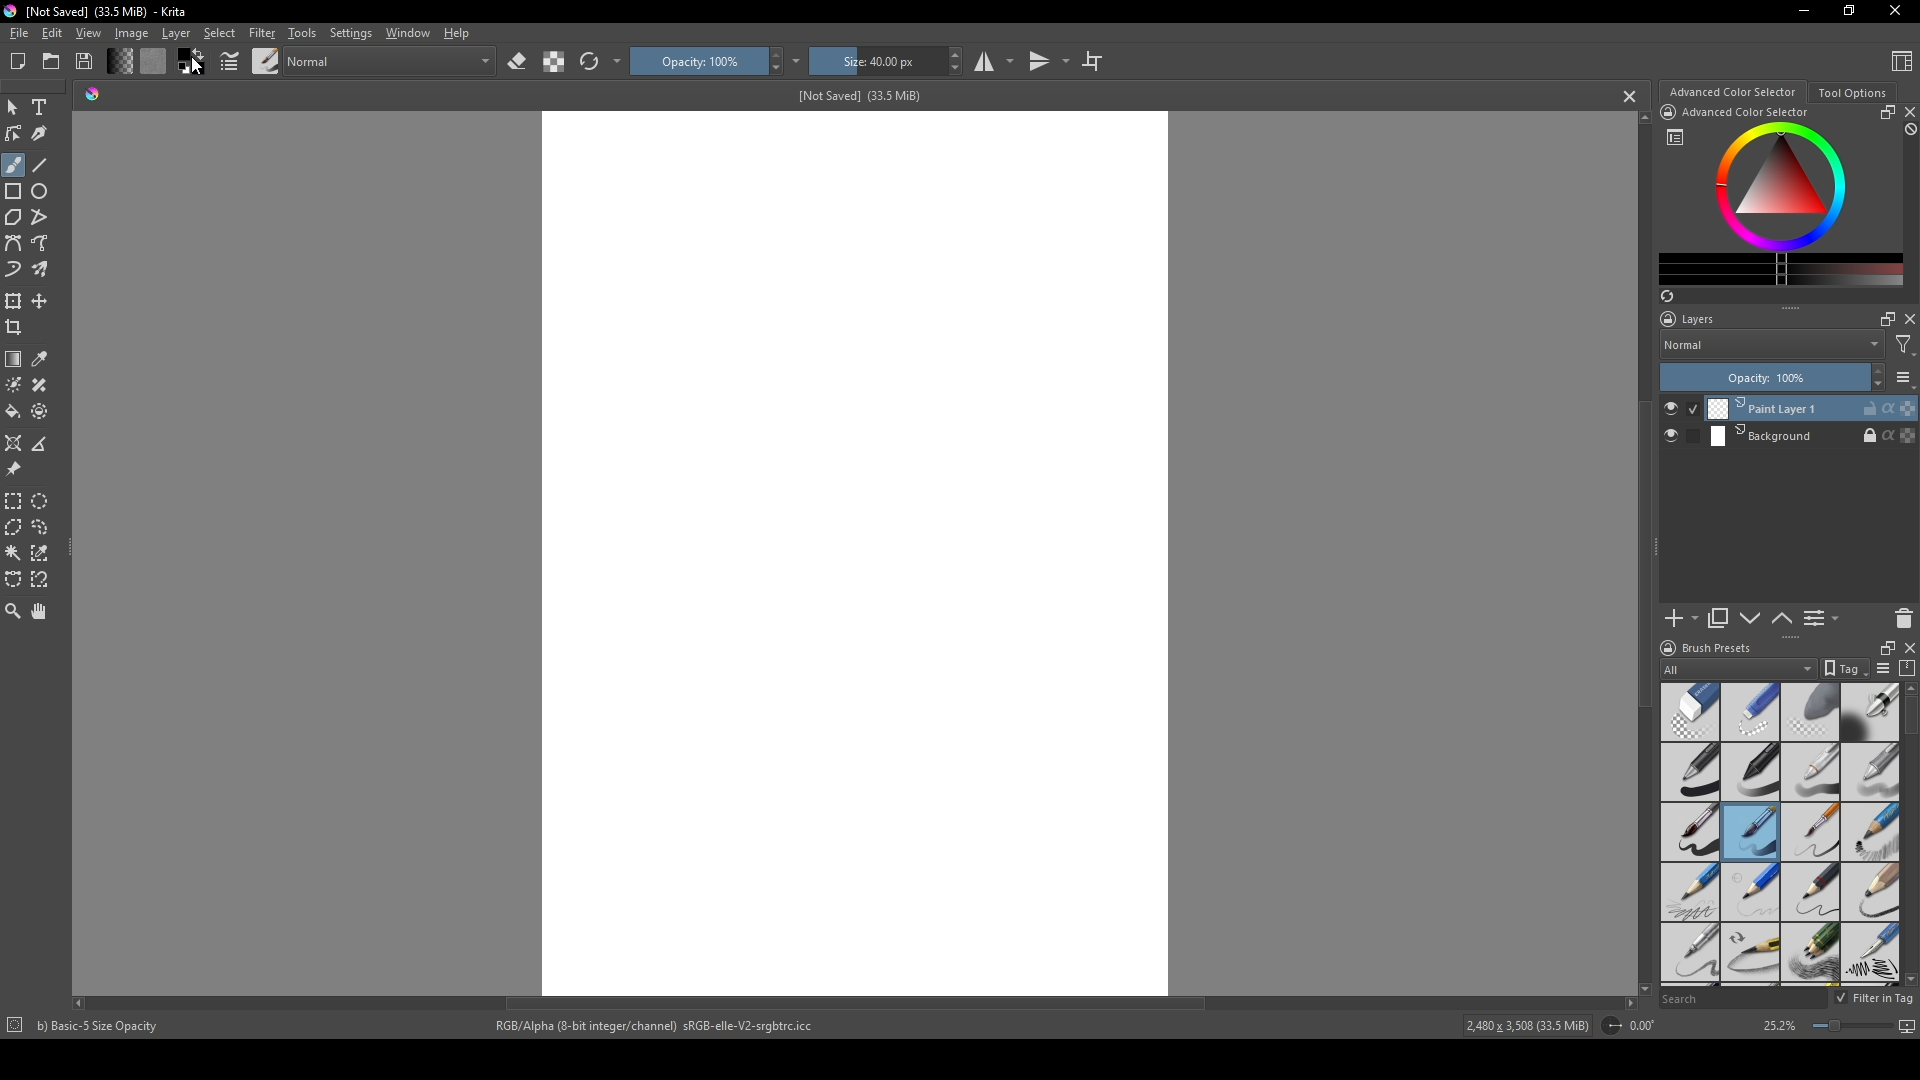 The height and width of the screenshot is (1080, 1920). What do you see at coordinates (1689, 711) in the screenshot?
I see `standard eraser` at bounding box center [1689, 711].